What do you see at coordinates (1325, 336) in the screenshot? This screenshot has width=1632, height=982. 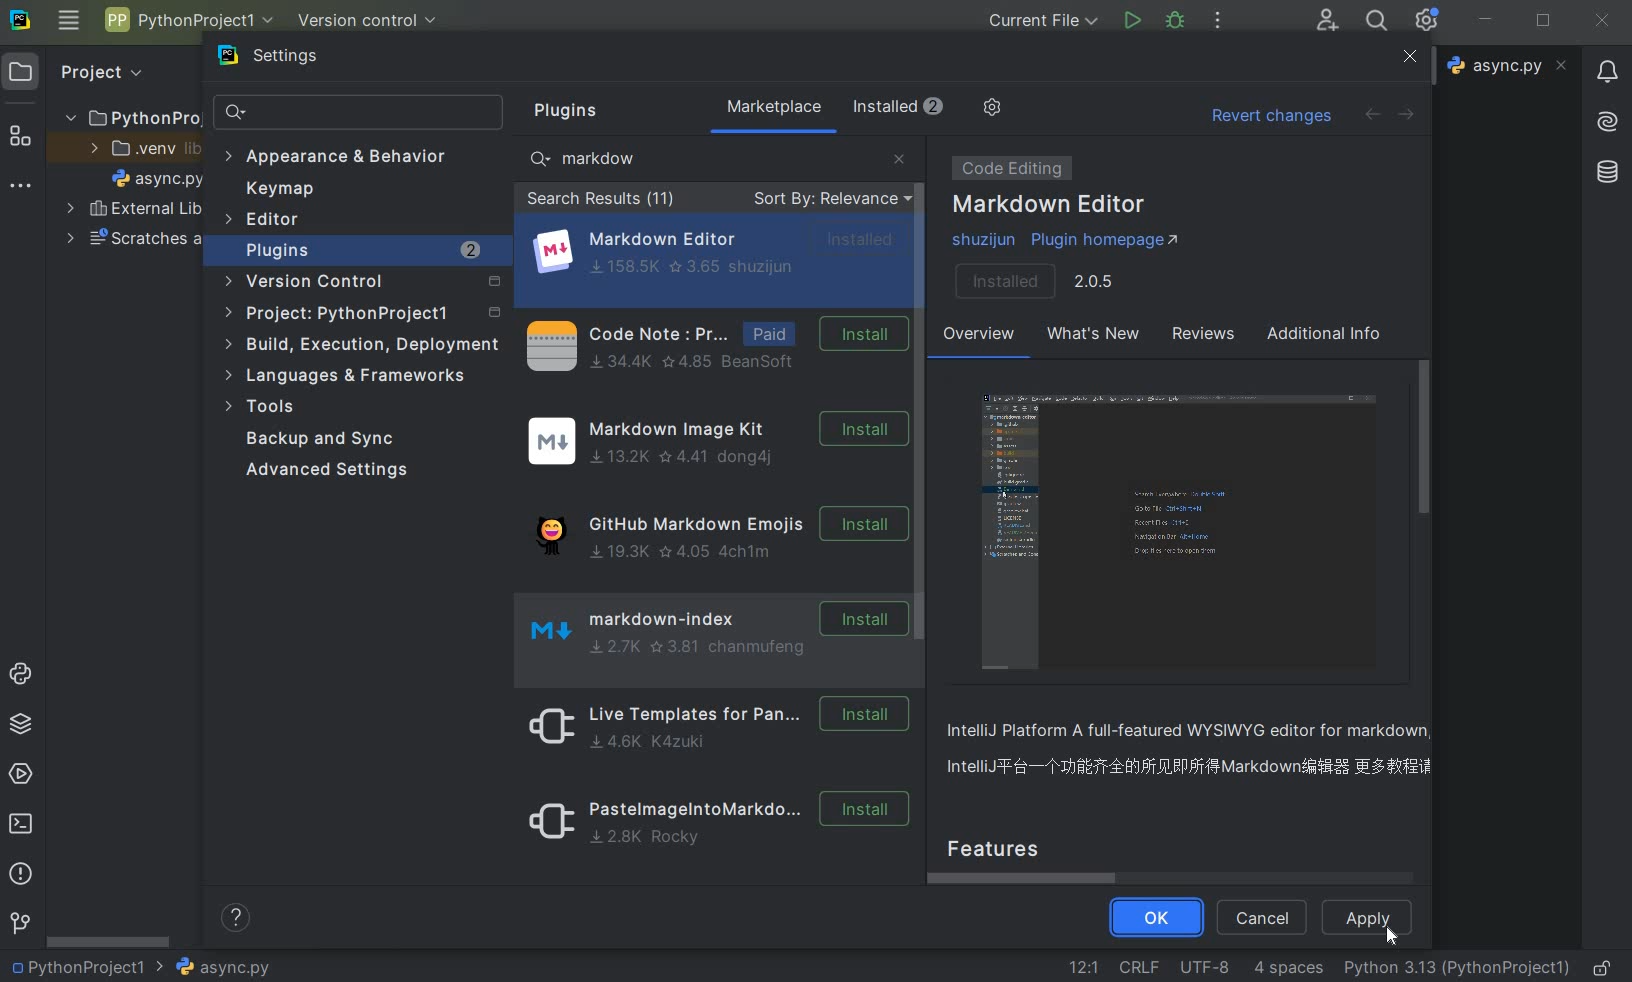 I see `additional info` at bounding box center [1325, 336].